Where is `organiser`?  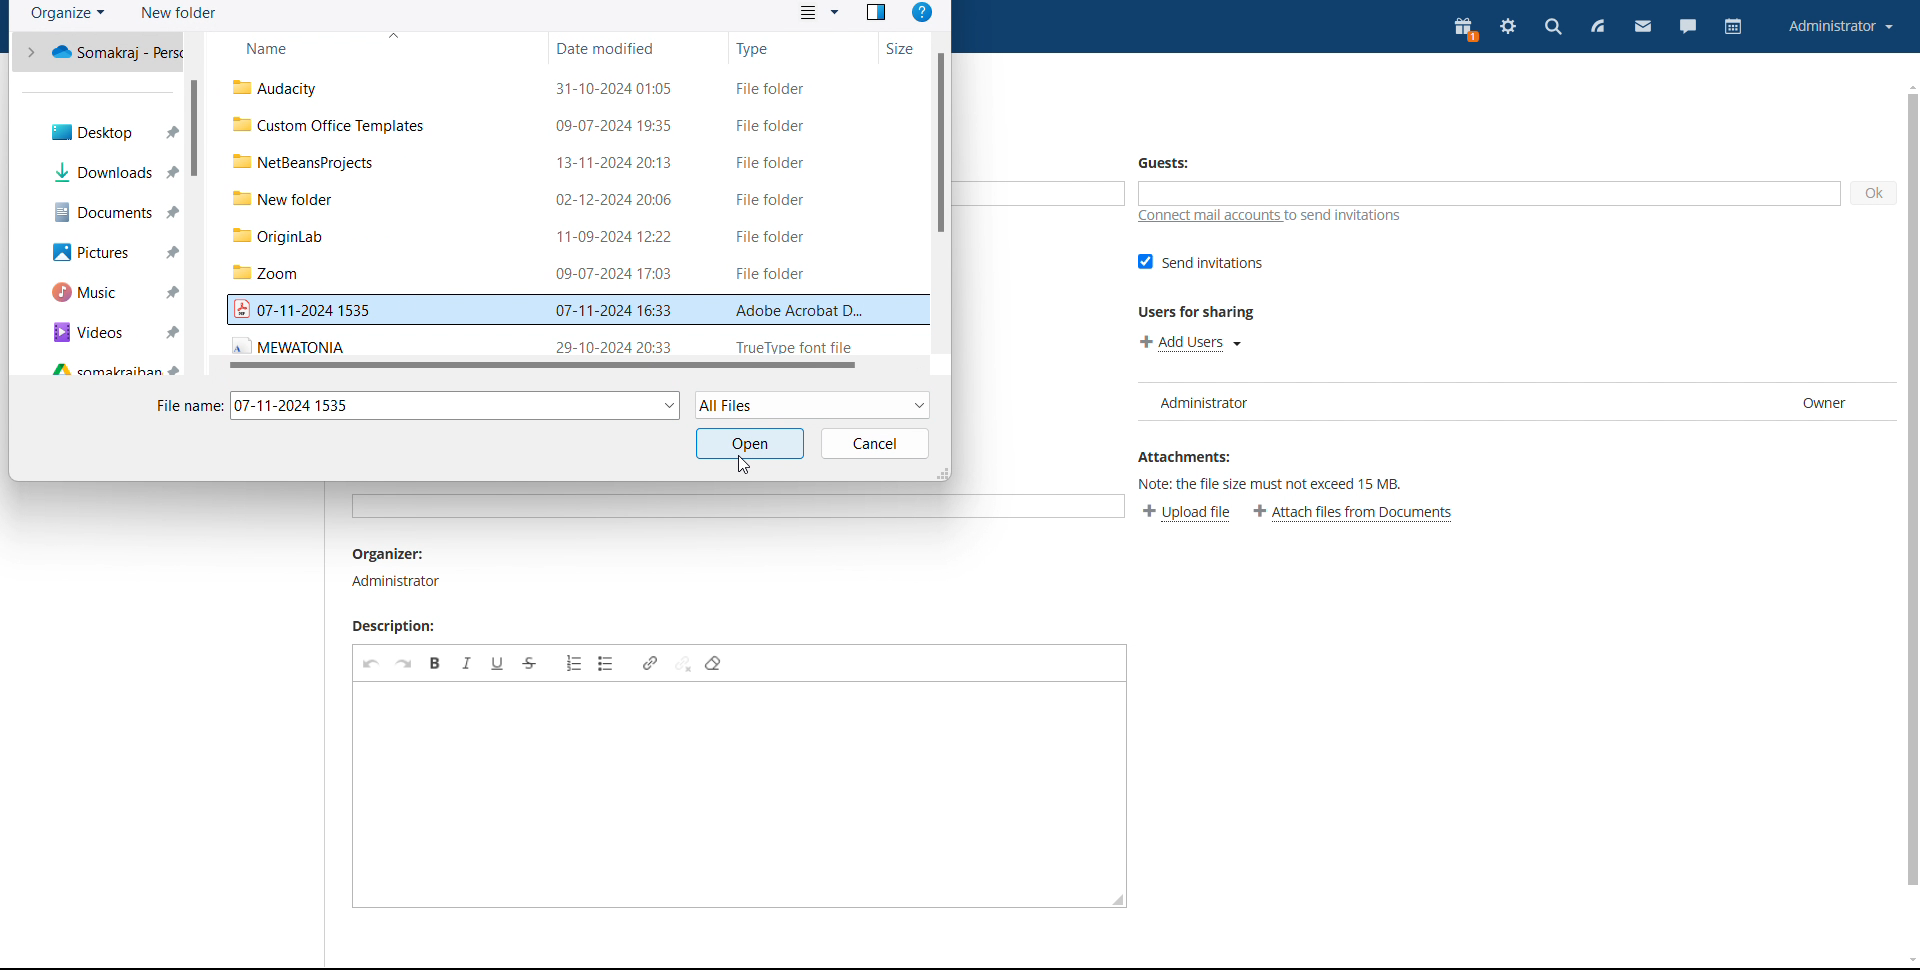
organiser is located at coordinates (398, 569).